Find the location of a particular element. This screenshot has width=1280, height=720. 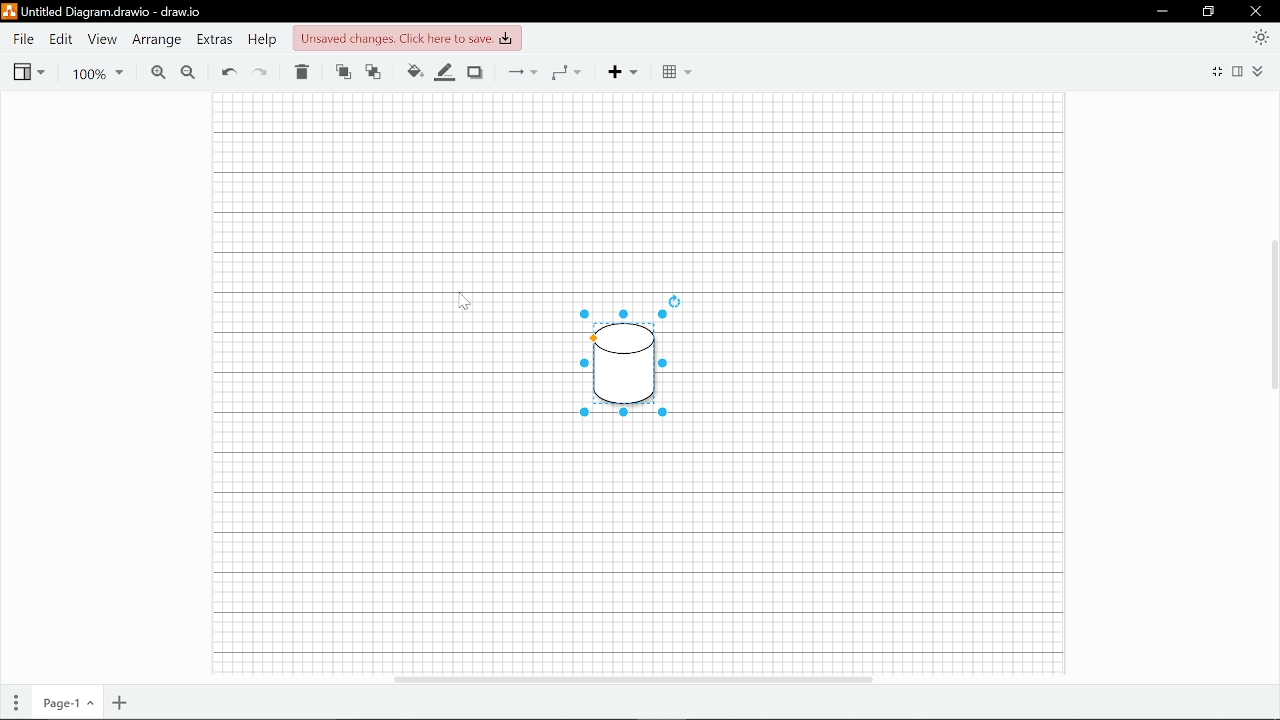

Arrange is located at coordinates (155, 40).